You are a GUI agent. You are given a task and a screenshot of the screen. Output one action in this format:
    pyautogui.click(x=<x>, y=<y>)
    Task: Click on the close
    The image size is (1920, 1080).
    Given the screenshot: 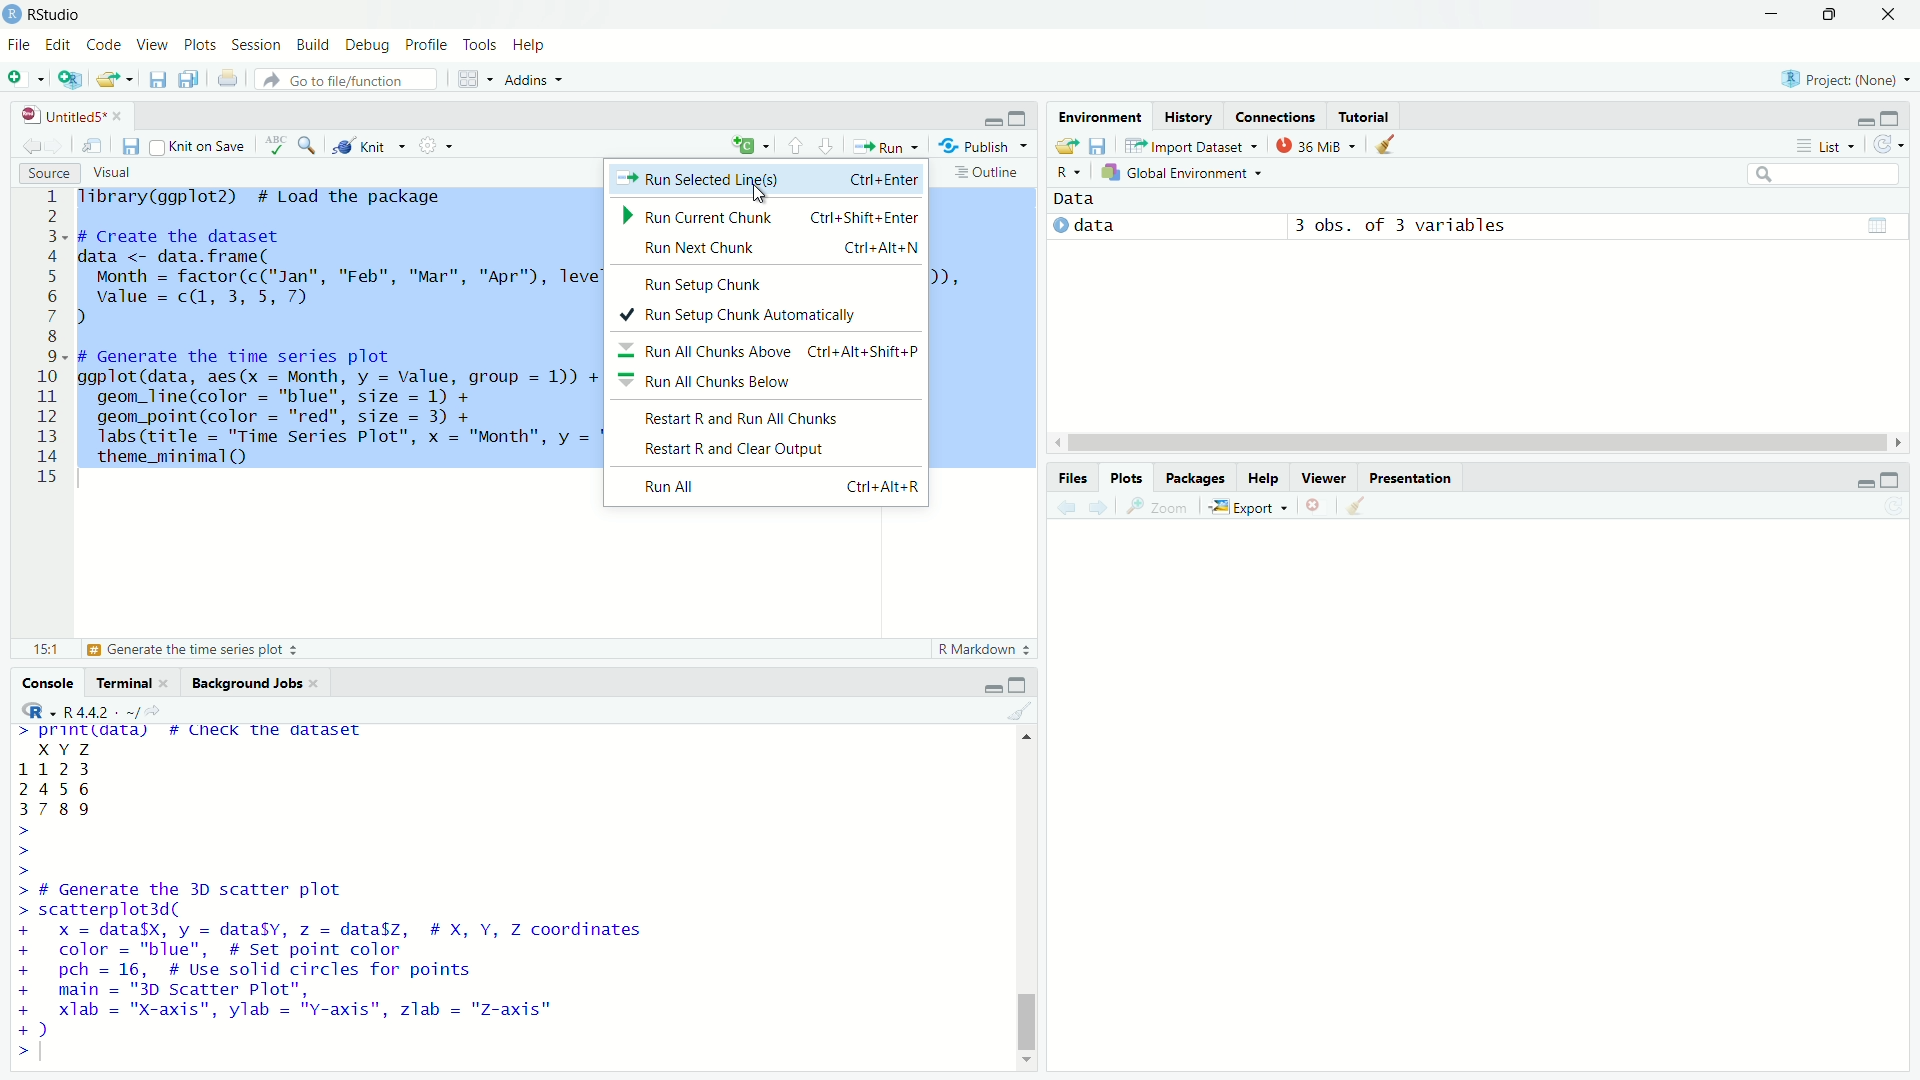 What is the action you would take?
    pyautogui.click(x=1890, y=15)
    